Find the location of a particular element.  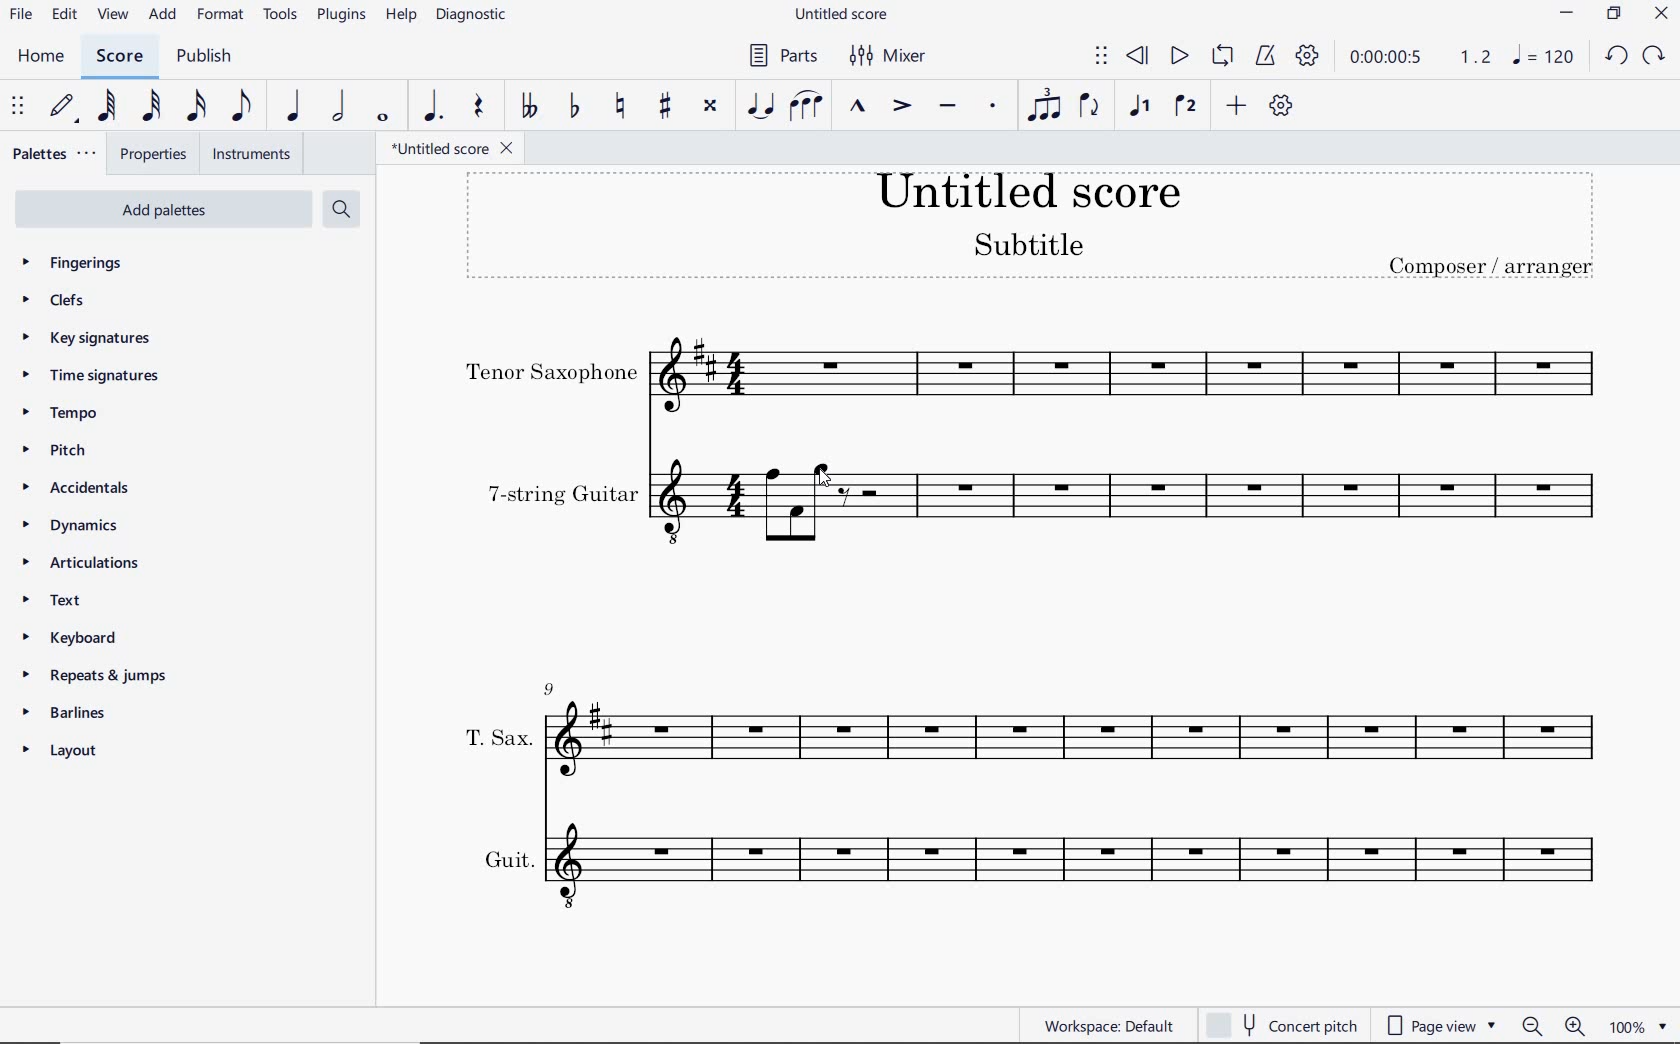

ARTICULATIONS is located at coordinates (79, 562).